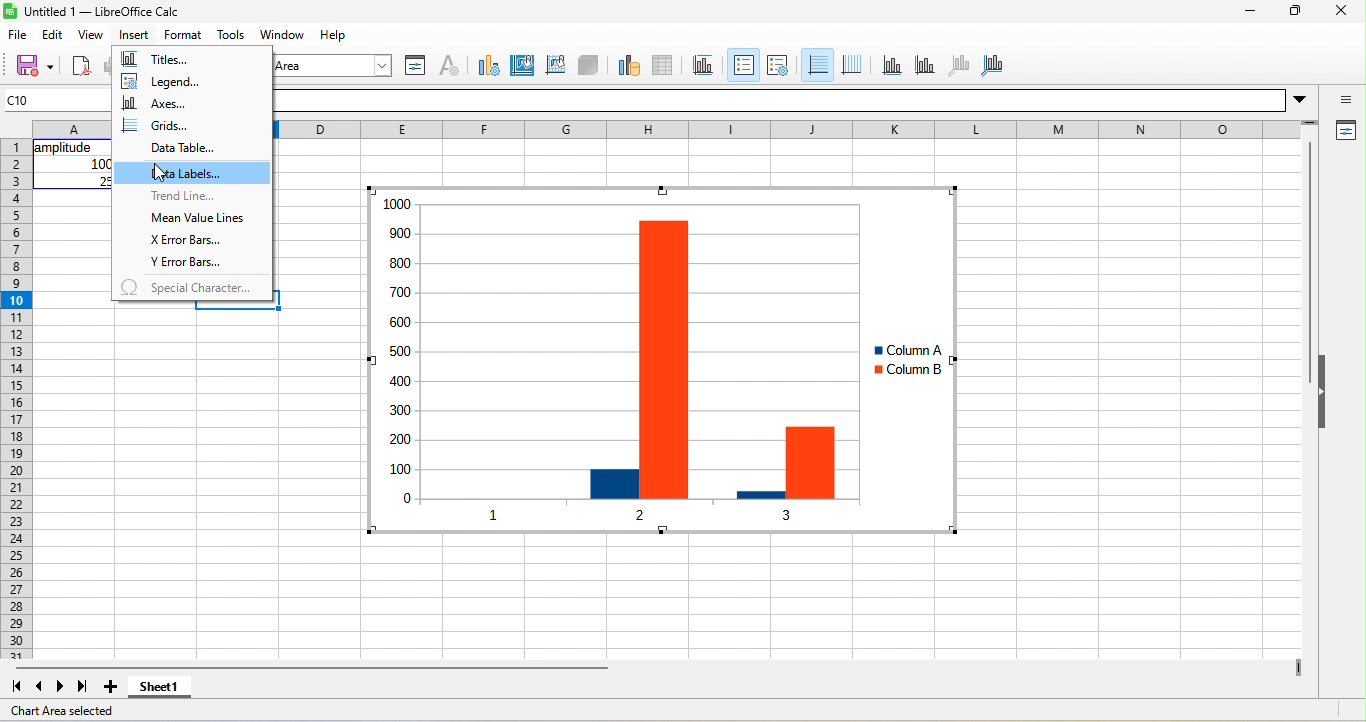  Describe the element at coordinates (413, 65) in the screenshot. I see `format selection` at that location.